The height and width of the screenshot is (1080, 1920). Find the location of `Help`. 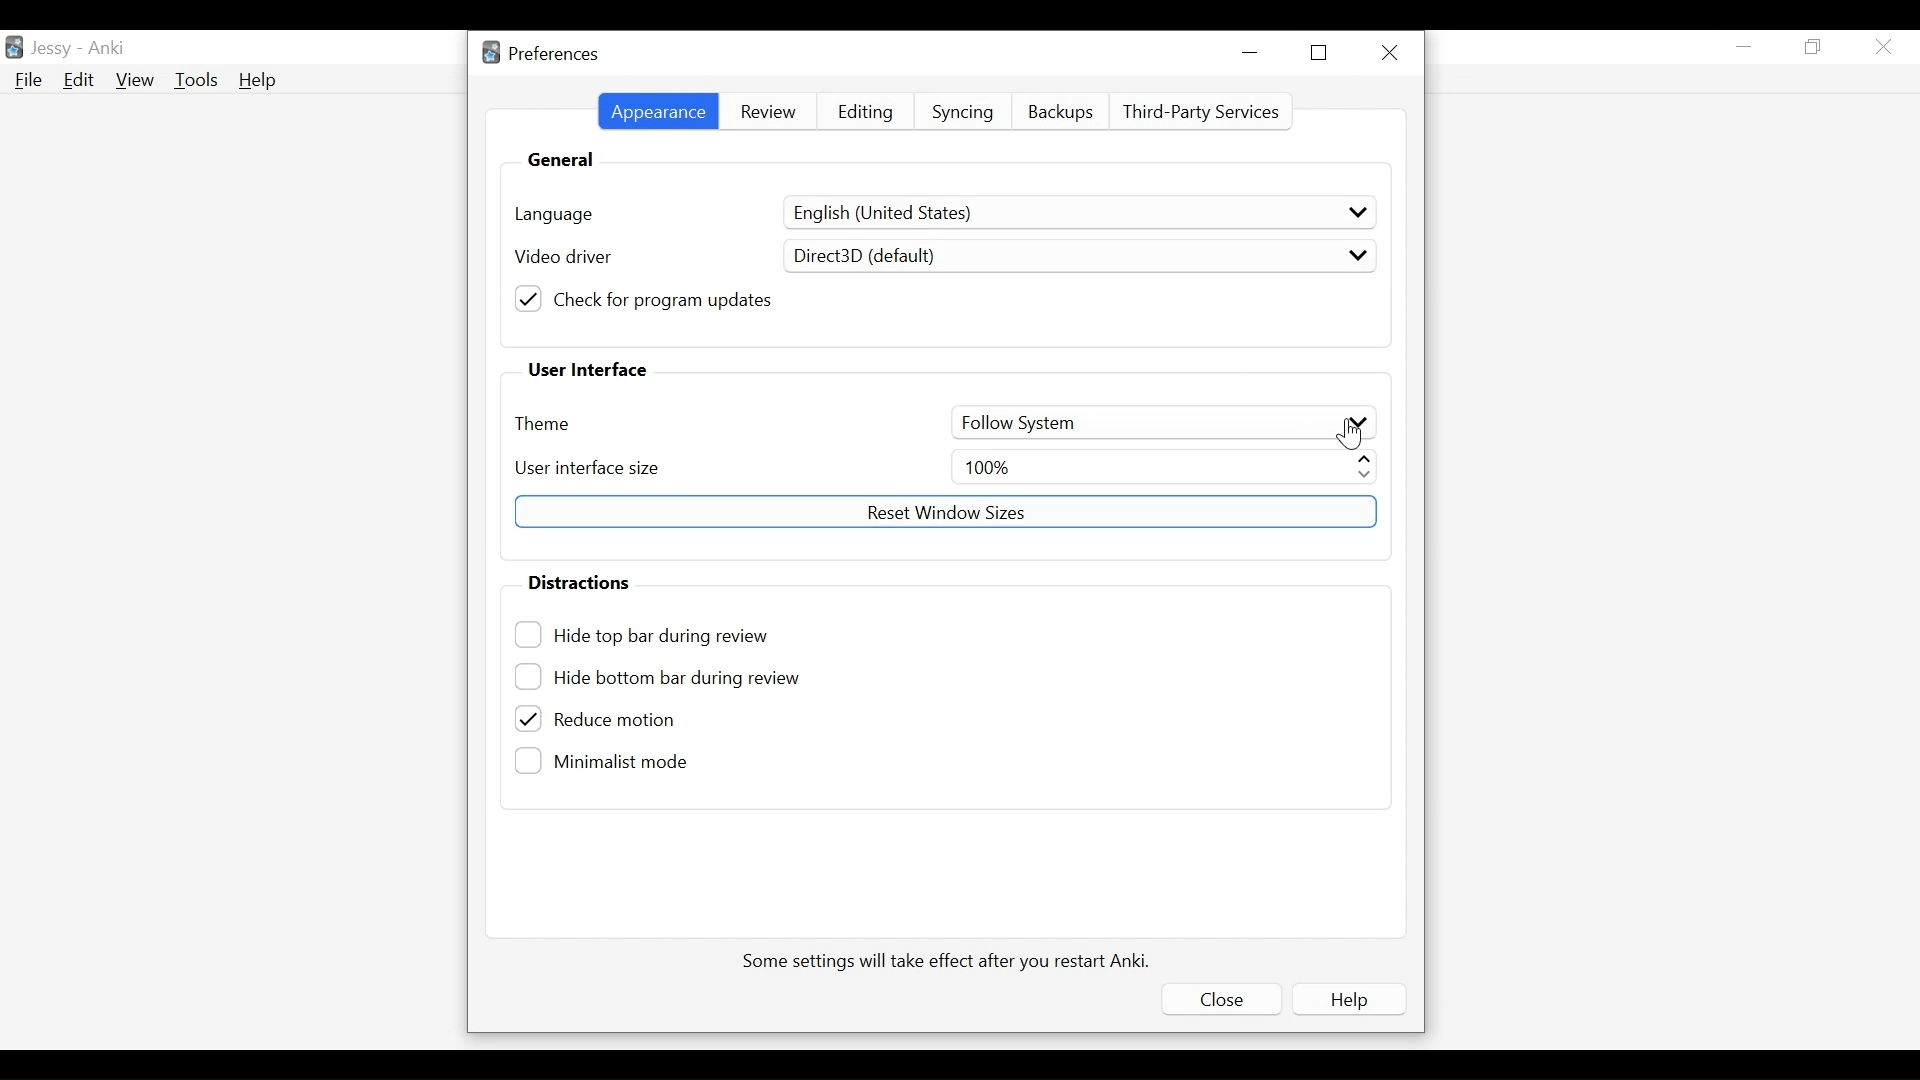

Help is located at coordinates (260, 80).